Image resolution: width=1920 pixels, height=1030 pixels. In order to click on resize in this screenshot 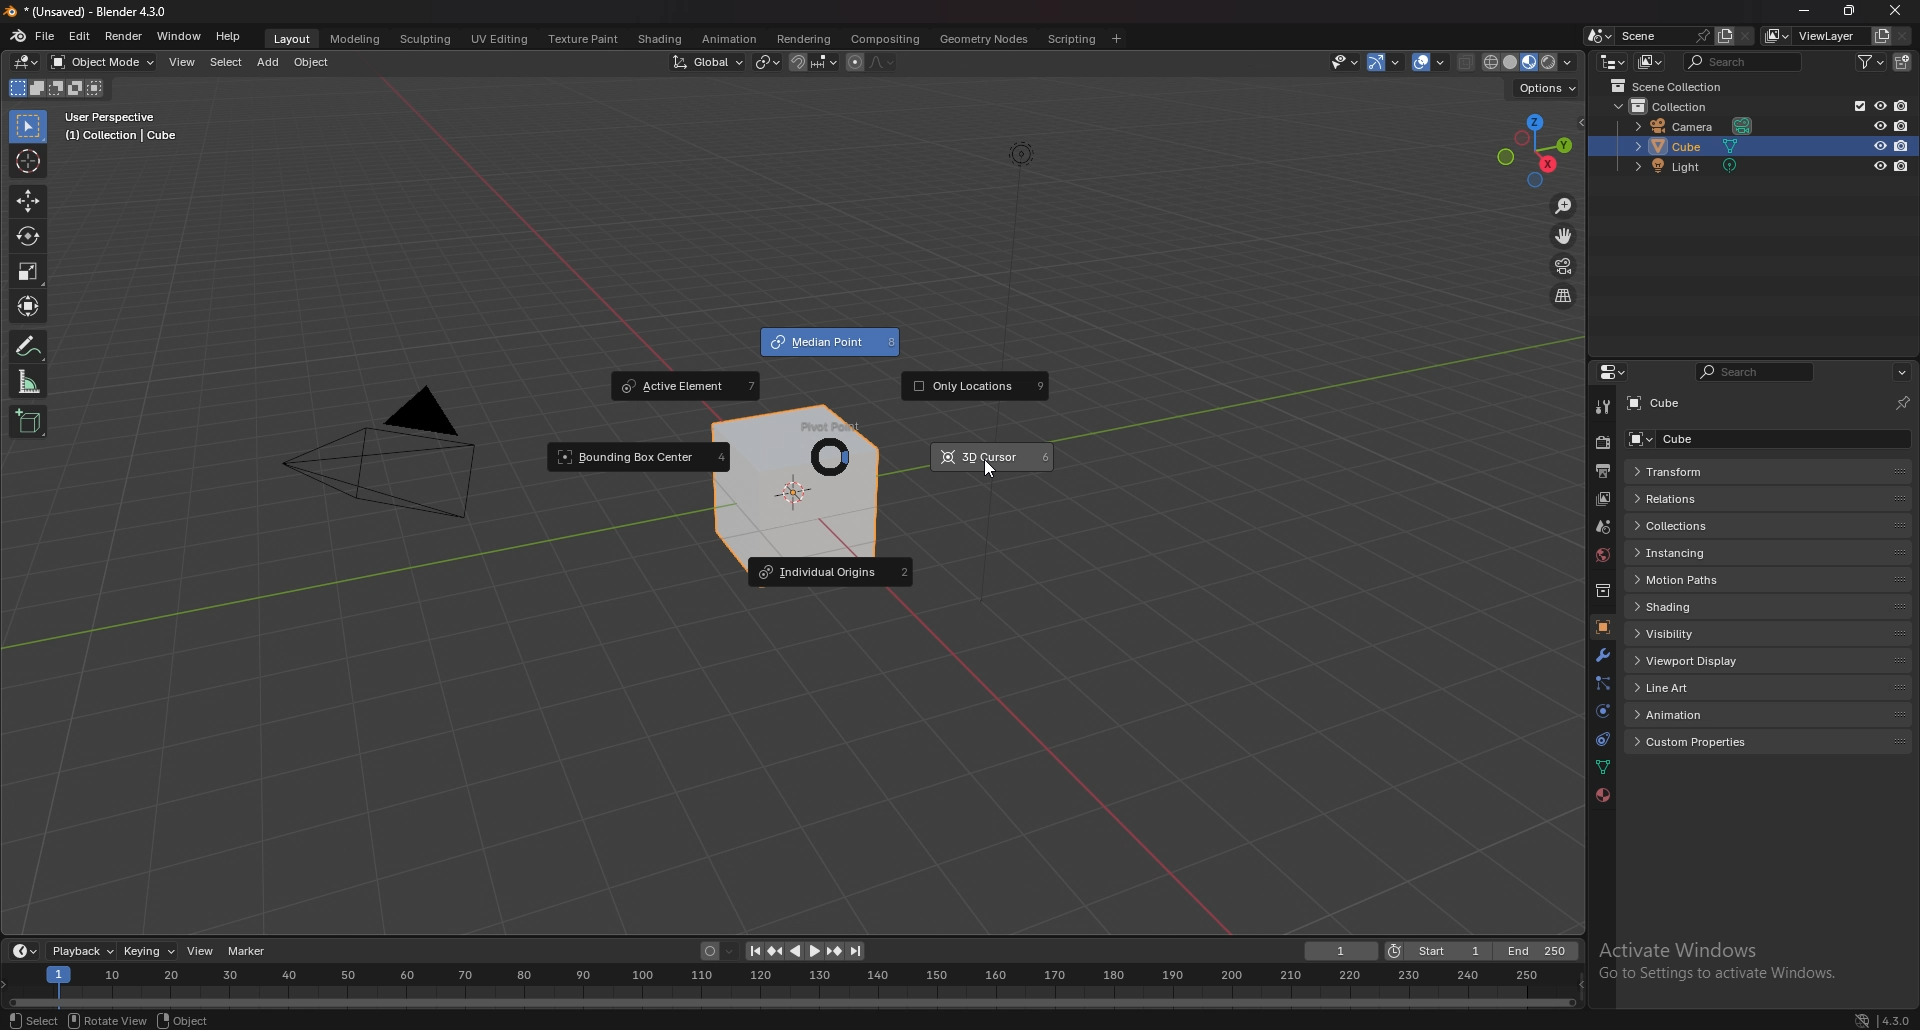, I will do `click(1851, 11)`.